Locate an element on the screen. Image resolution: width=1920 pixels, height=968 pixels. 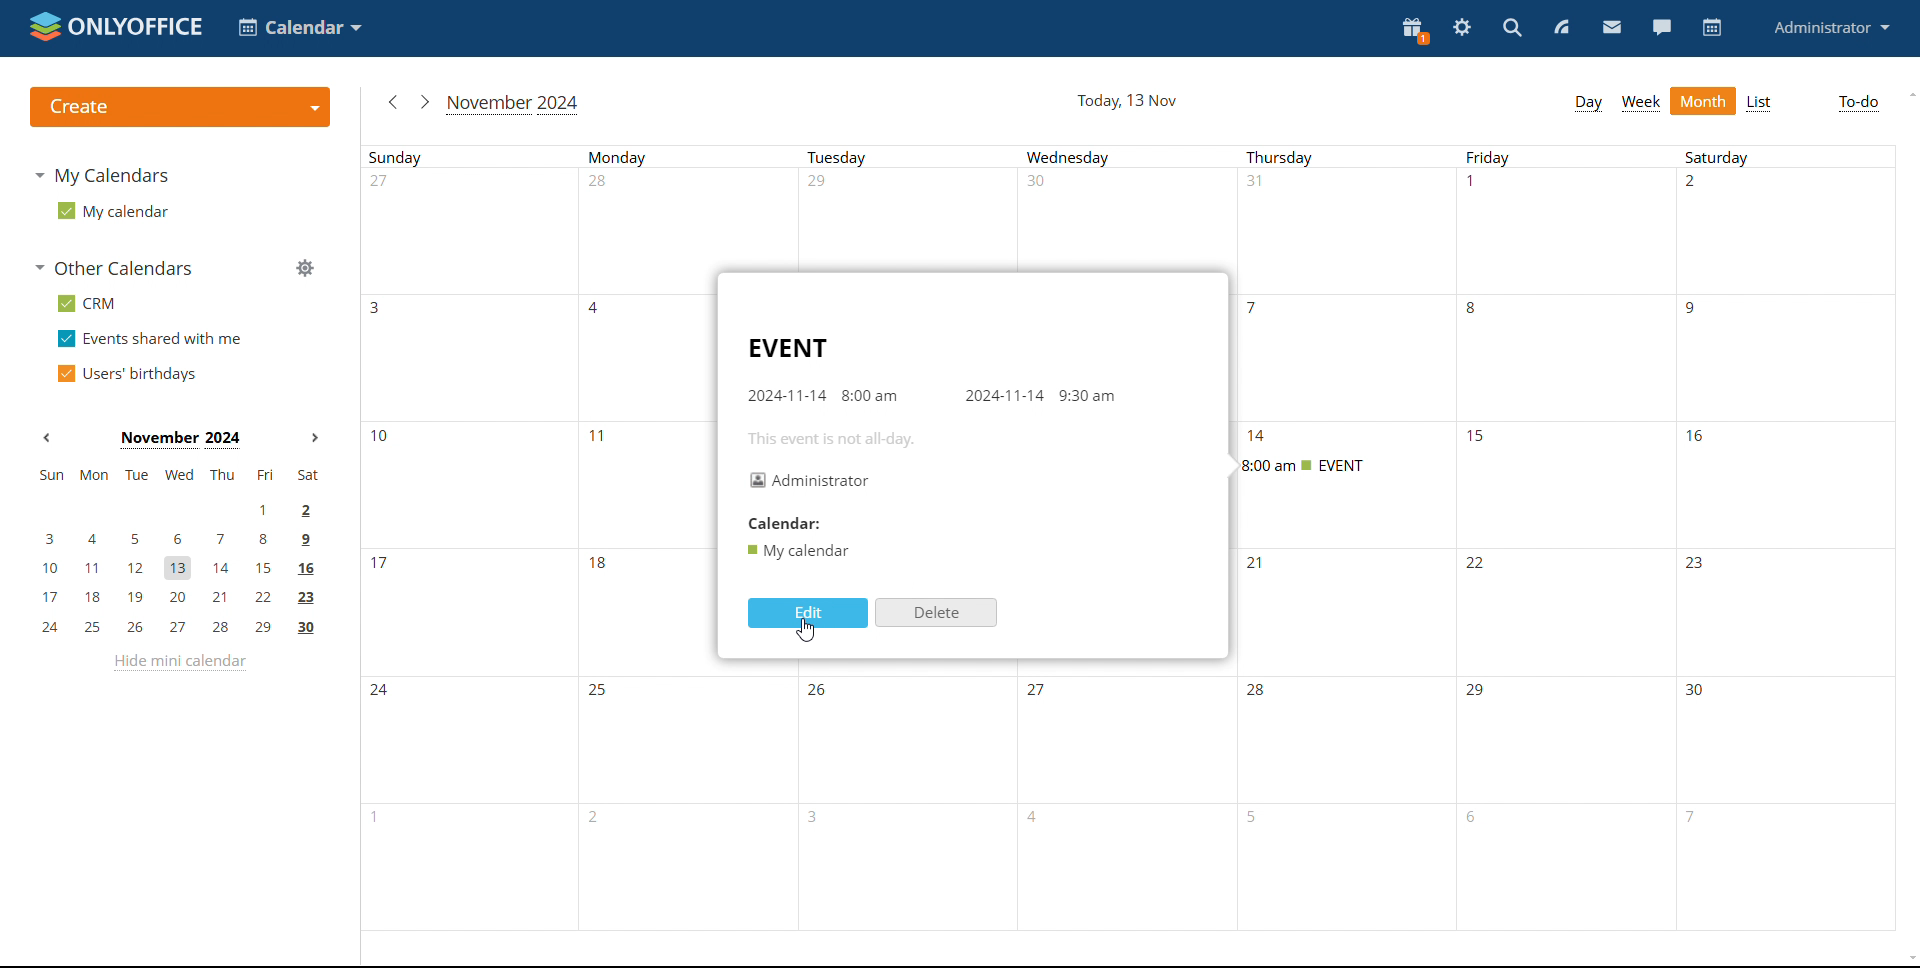
dates of the month is located at coordinates (1674, 484).